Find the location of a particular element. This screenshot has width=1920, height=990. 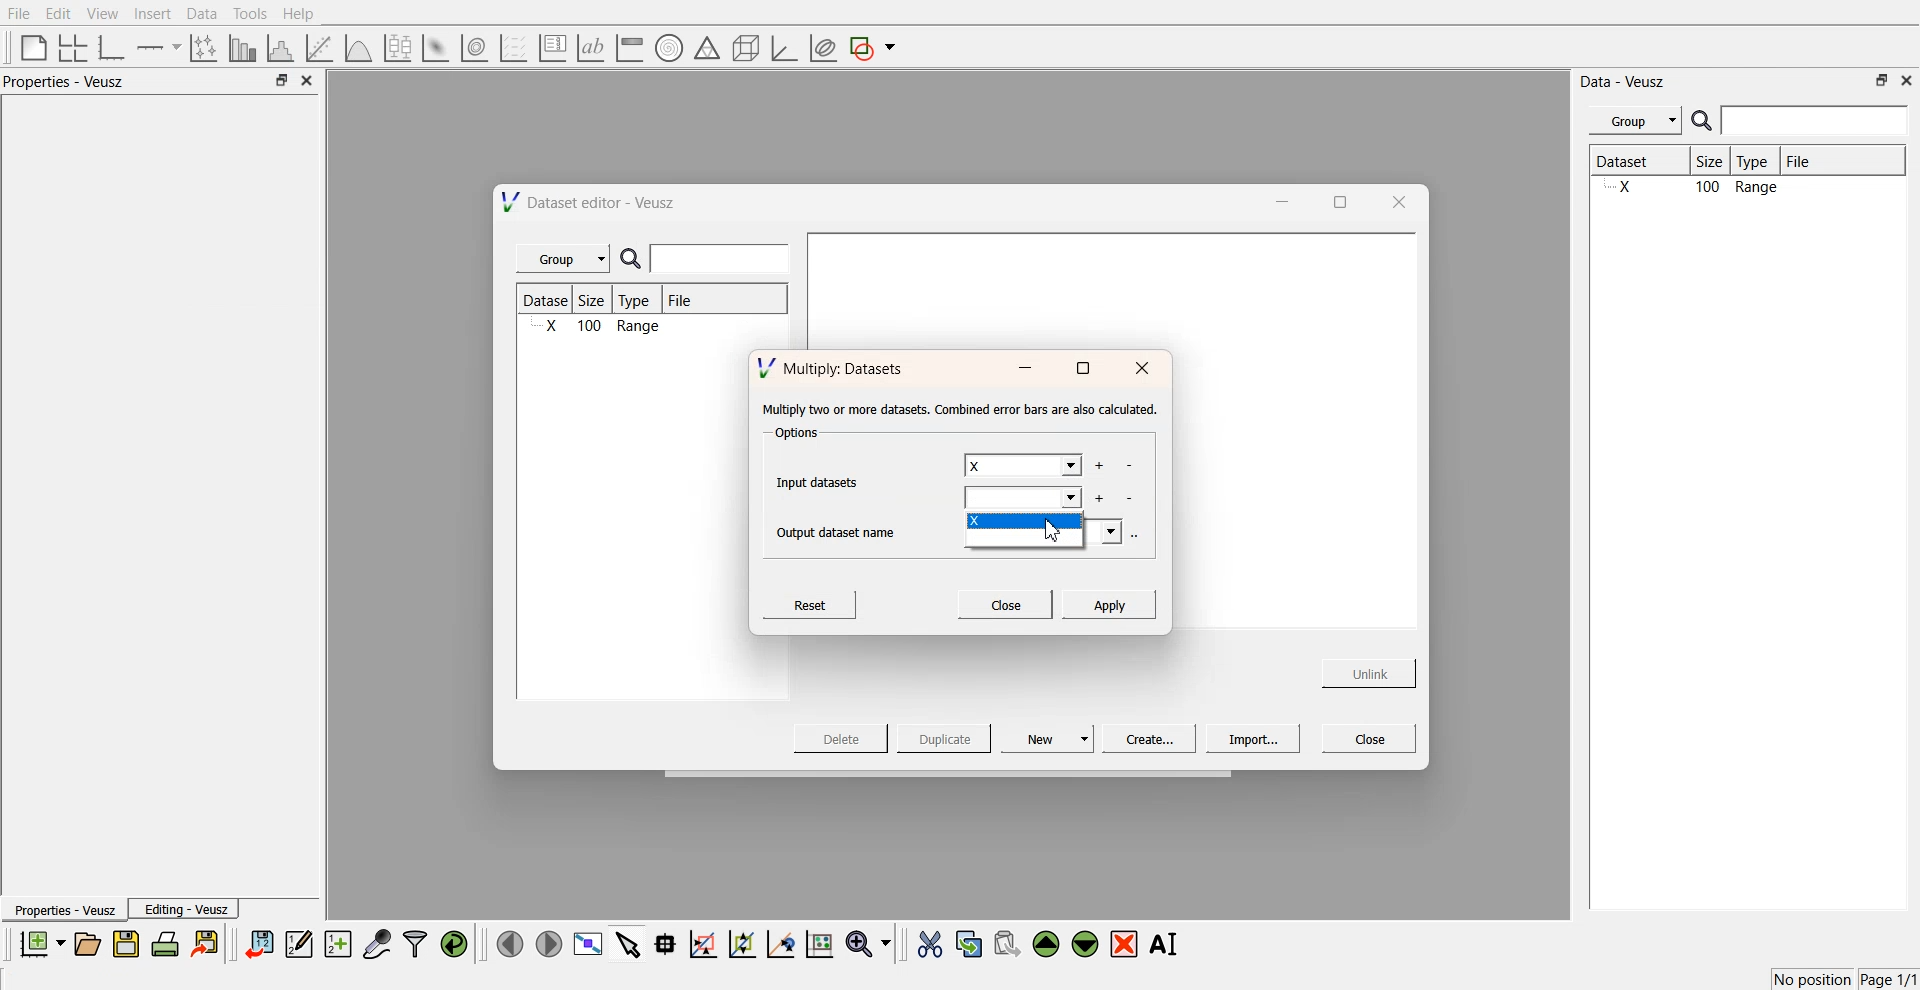

X is located at coordinates (1027, 525).